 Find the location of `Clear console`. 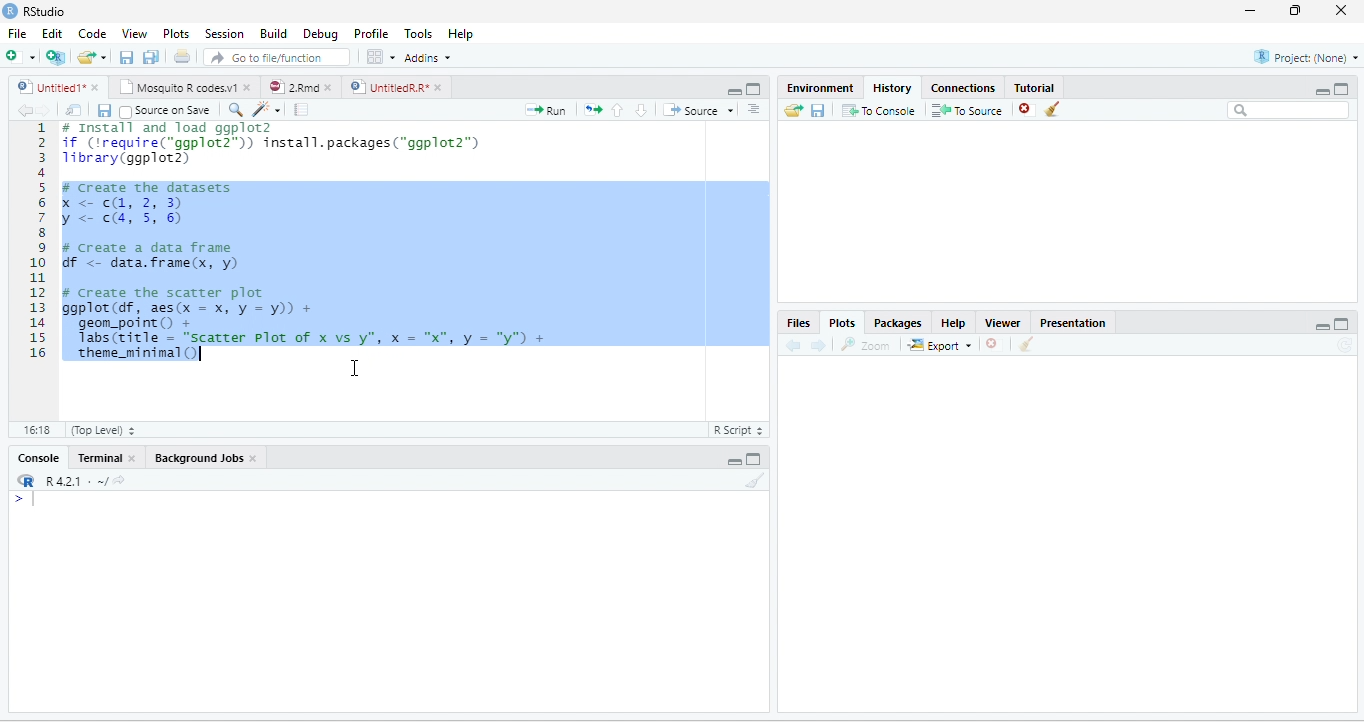

Clear console is located at coordinates (756, 480).